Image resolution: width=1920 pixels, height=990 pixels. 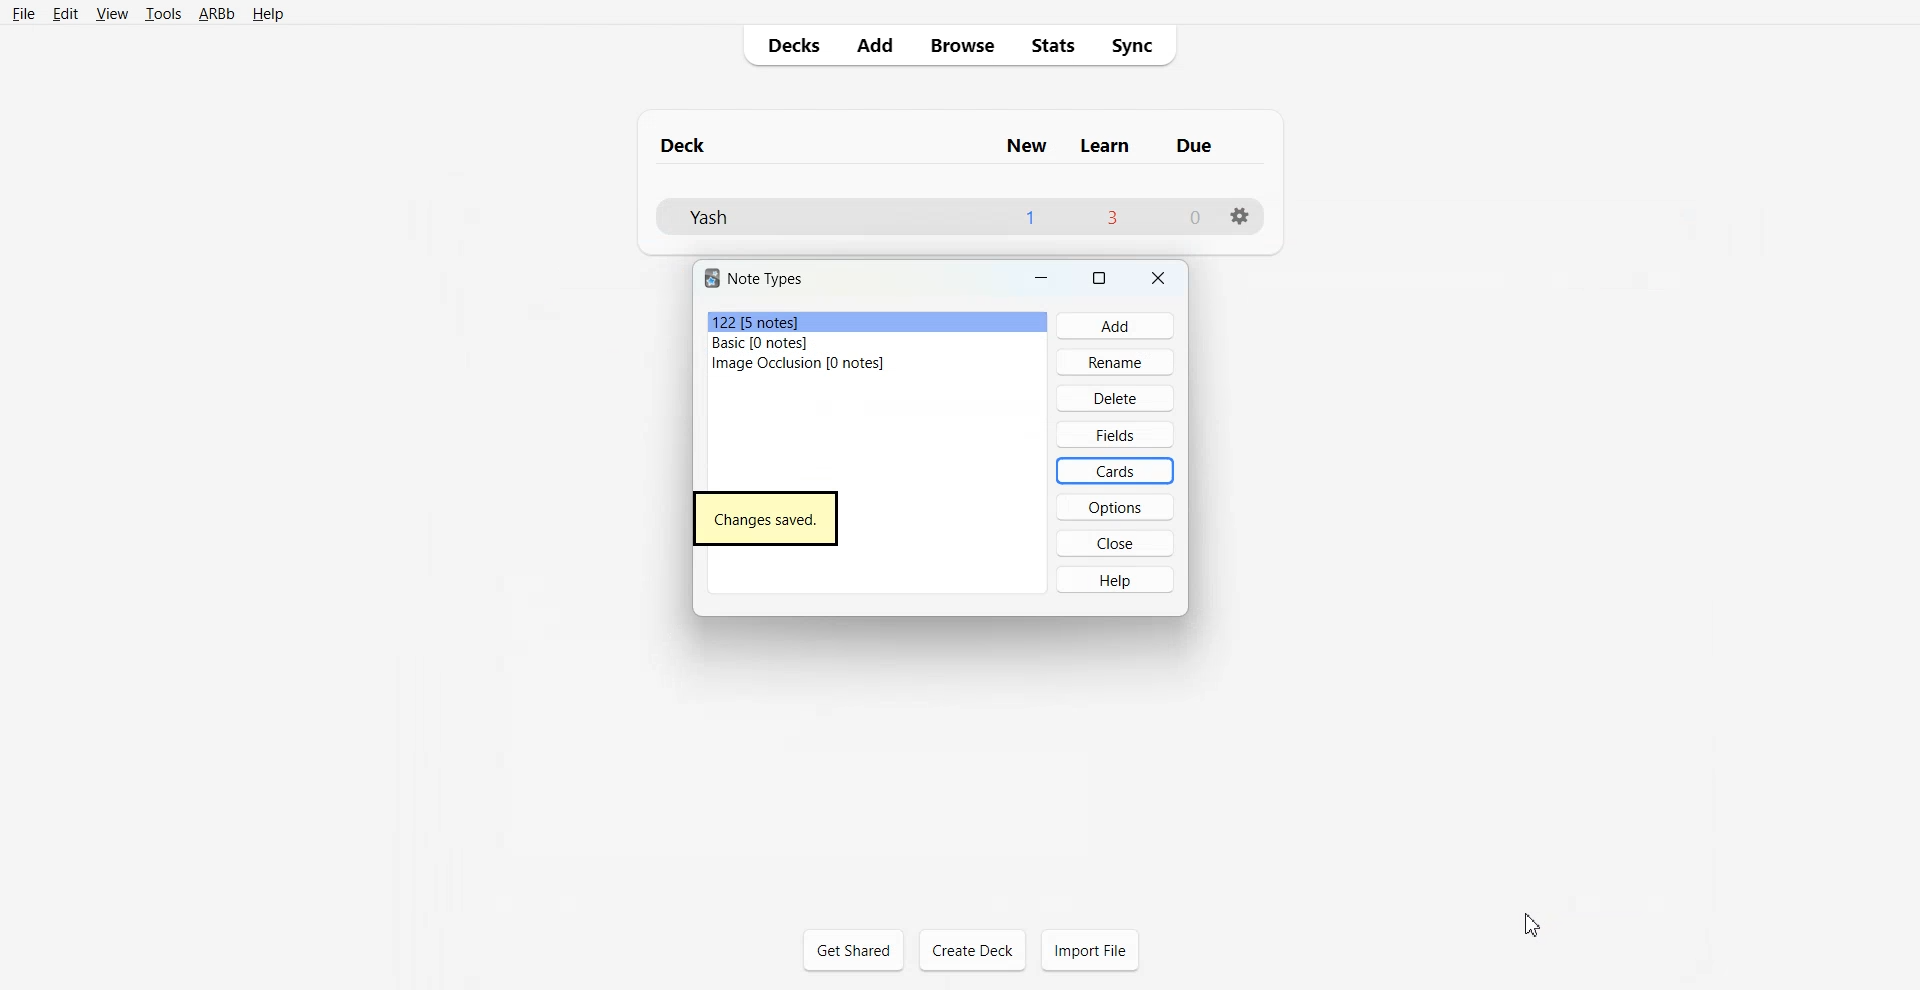 I want to click on help, so click(x=1132, y=584).